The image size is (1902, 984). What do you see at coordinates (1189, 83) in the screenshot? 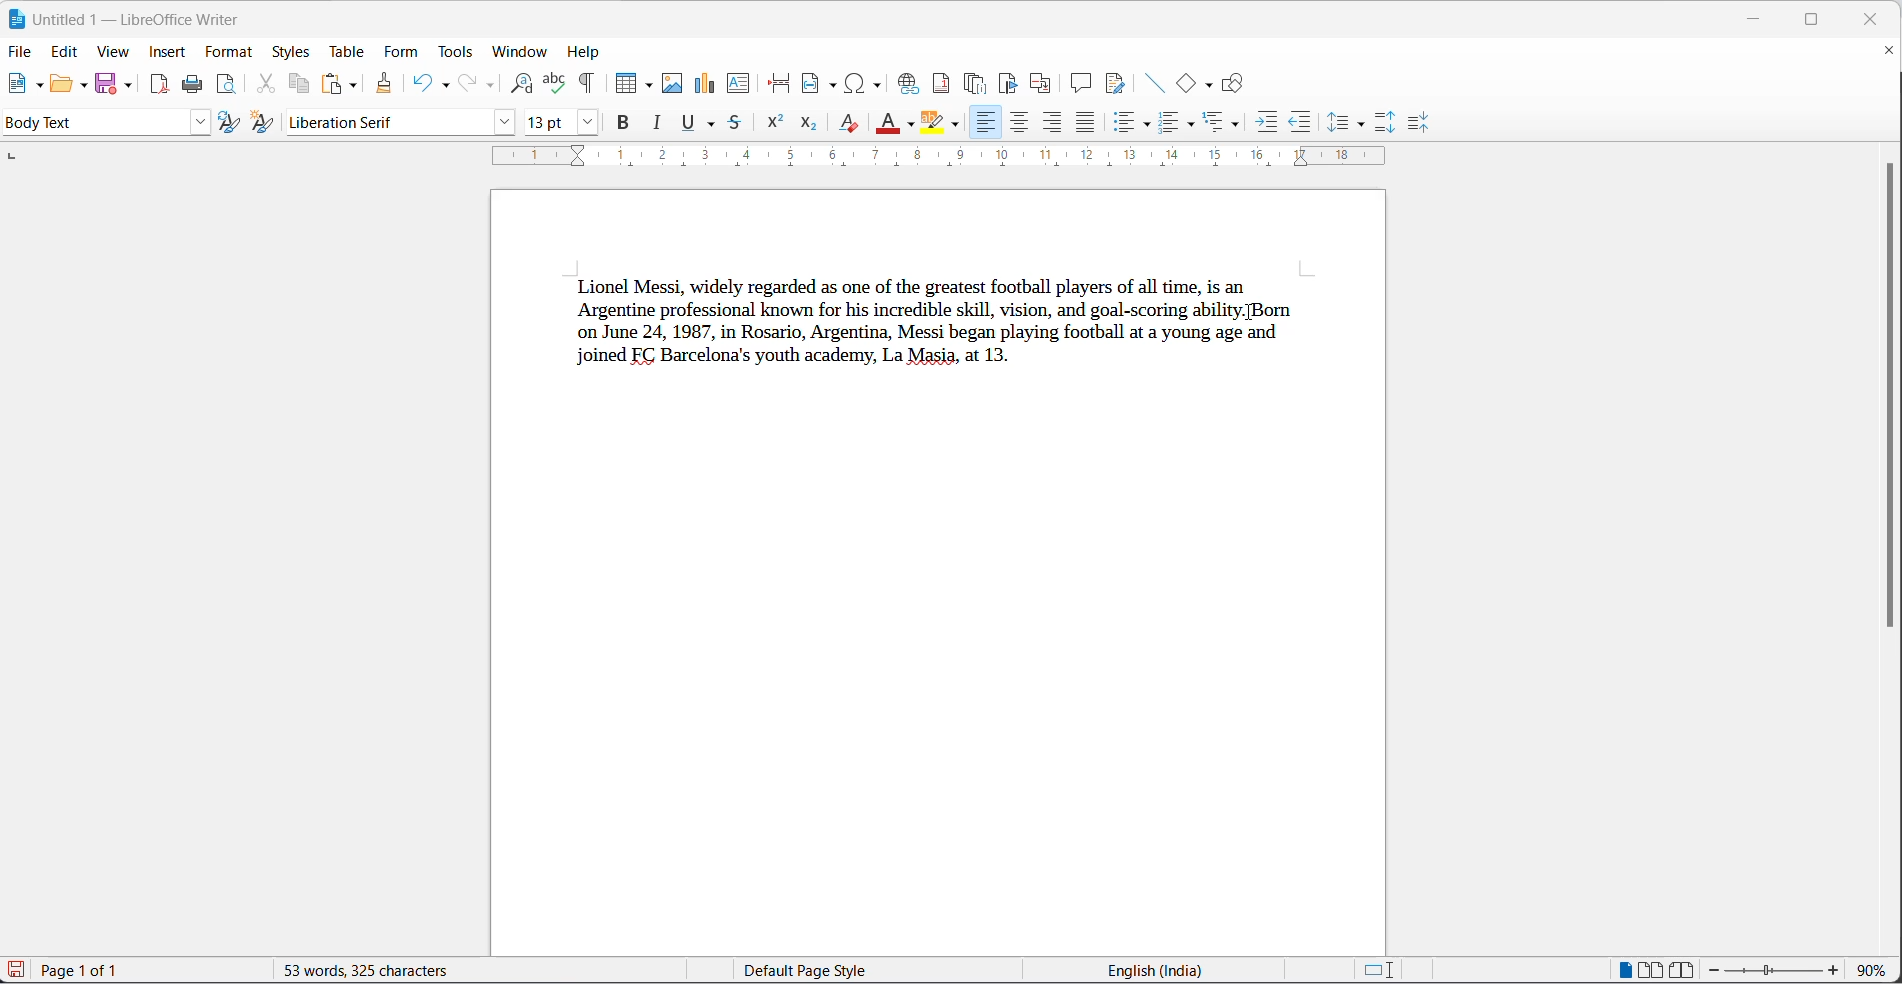
I see `basic shapes` at bounding box center [1189, 83].